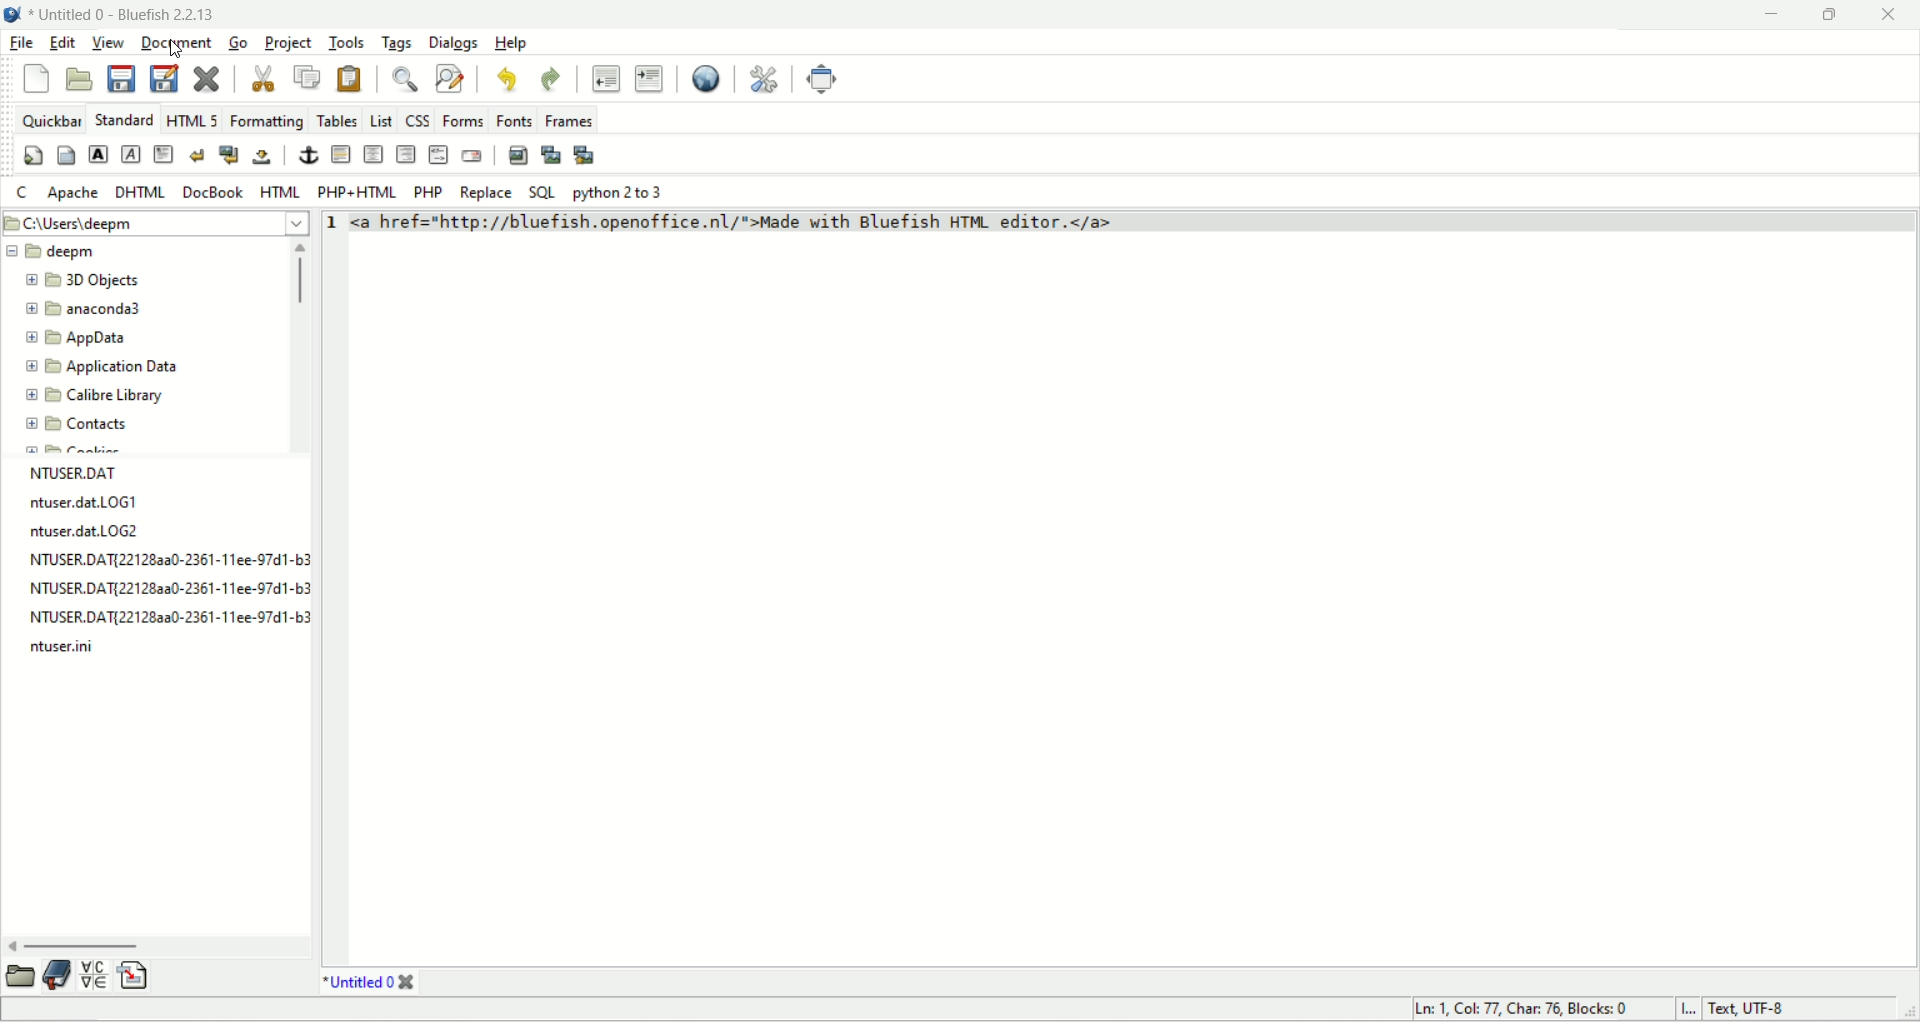 The height and width of the screenshot is (1022, 1920). I want to click on redo, so click(554, 80).